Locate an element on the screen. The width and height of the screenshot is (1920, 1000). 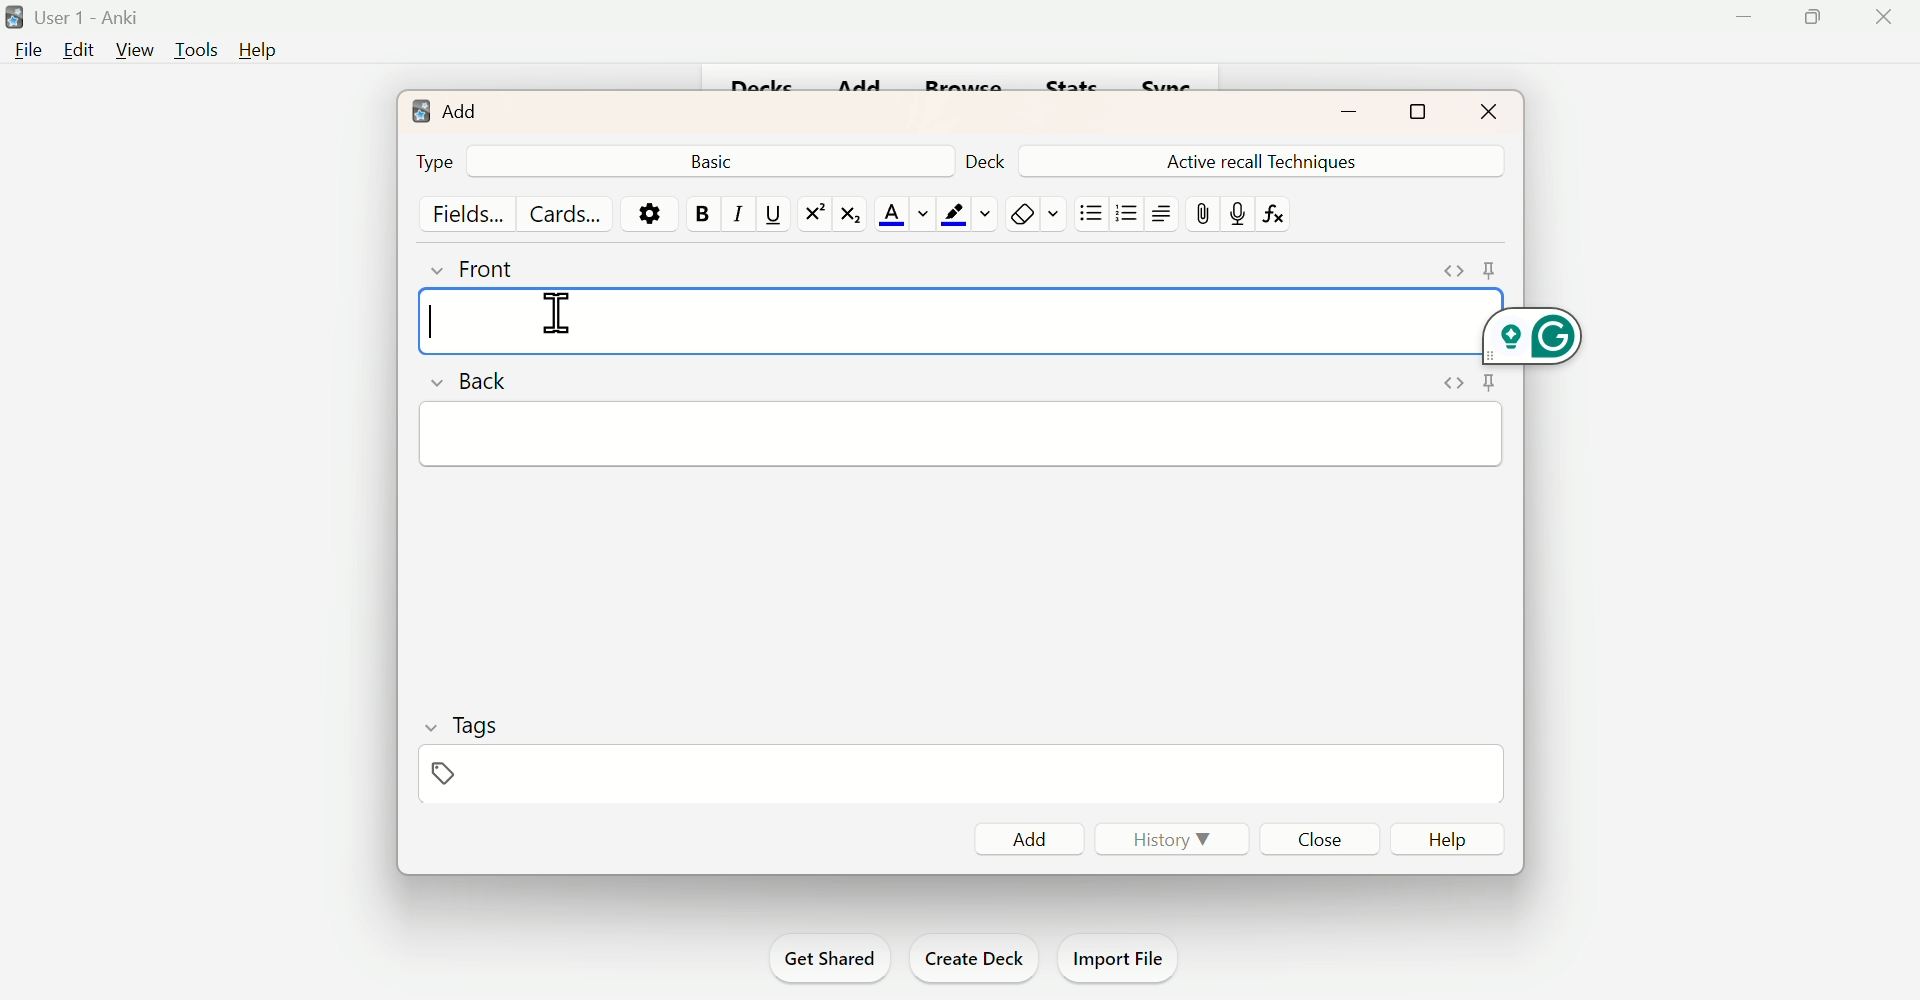
Remove Formatting is located at coordinates (1031, 212).